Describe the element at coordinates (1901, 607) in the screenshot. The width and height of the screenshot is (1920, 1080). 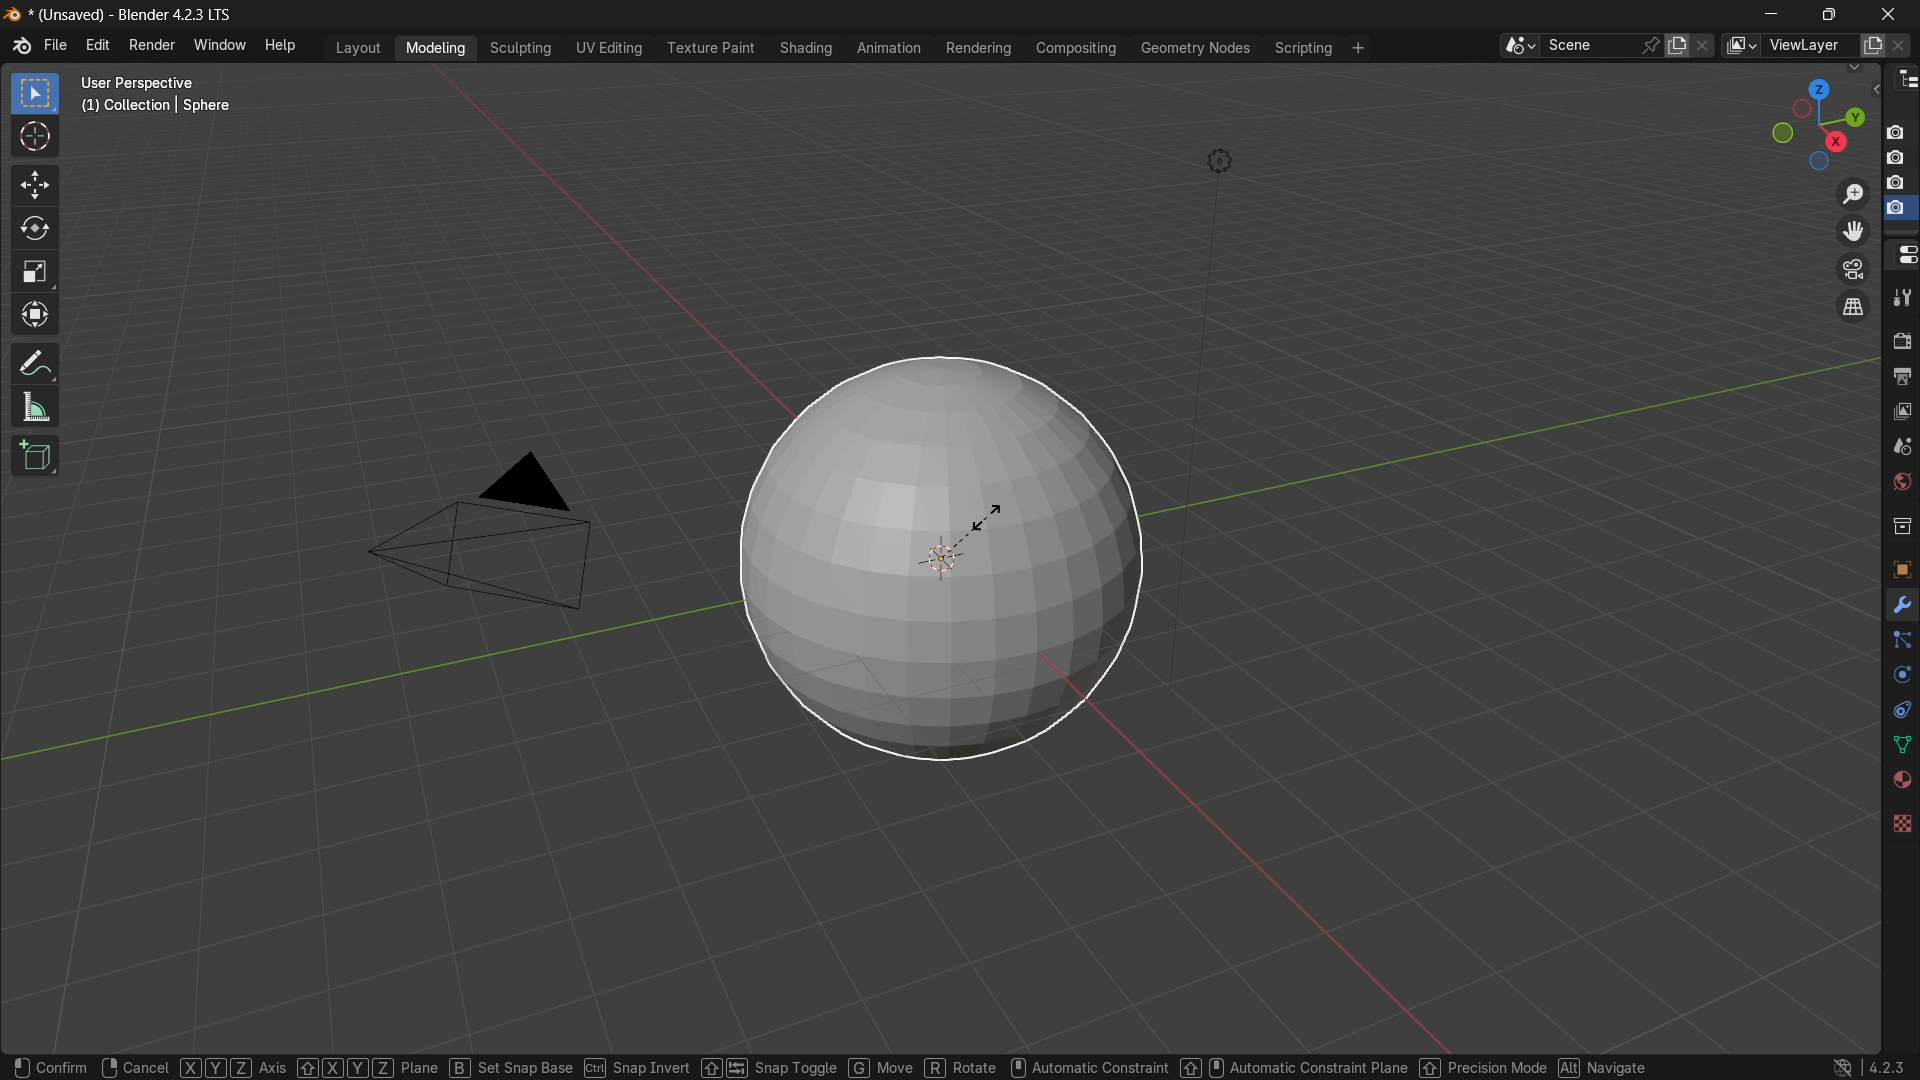
I see `modifier` at that location.